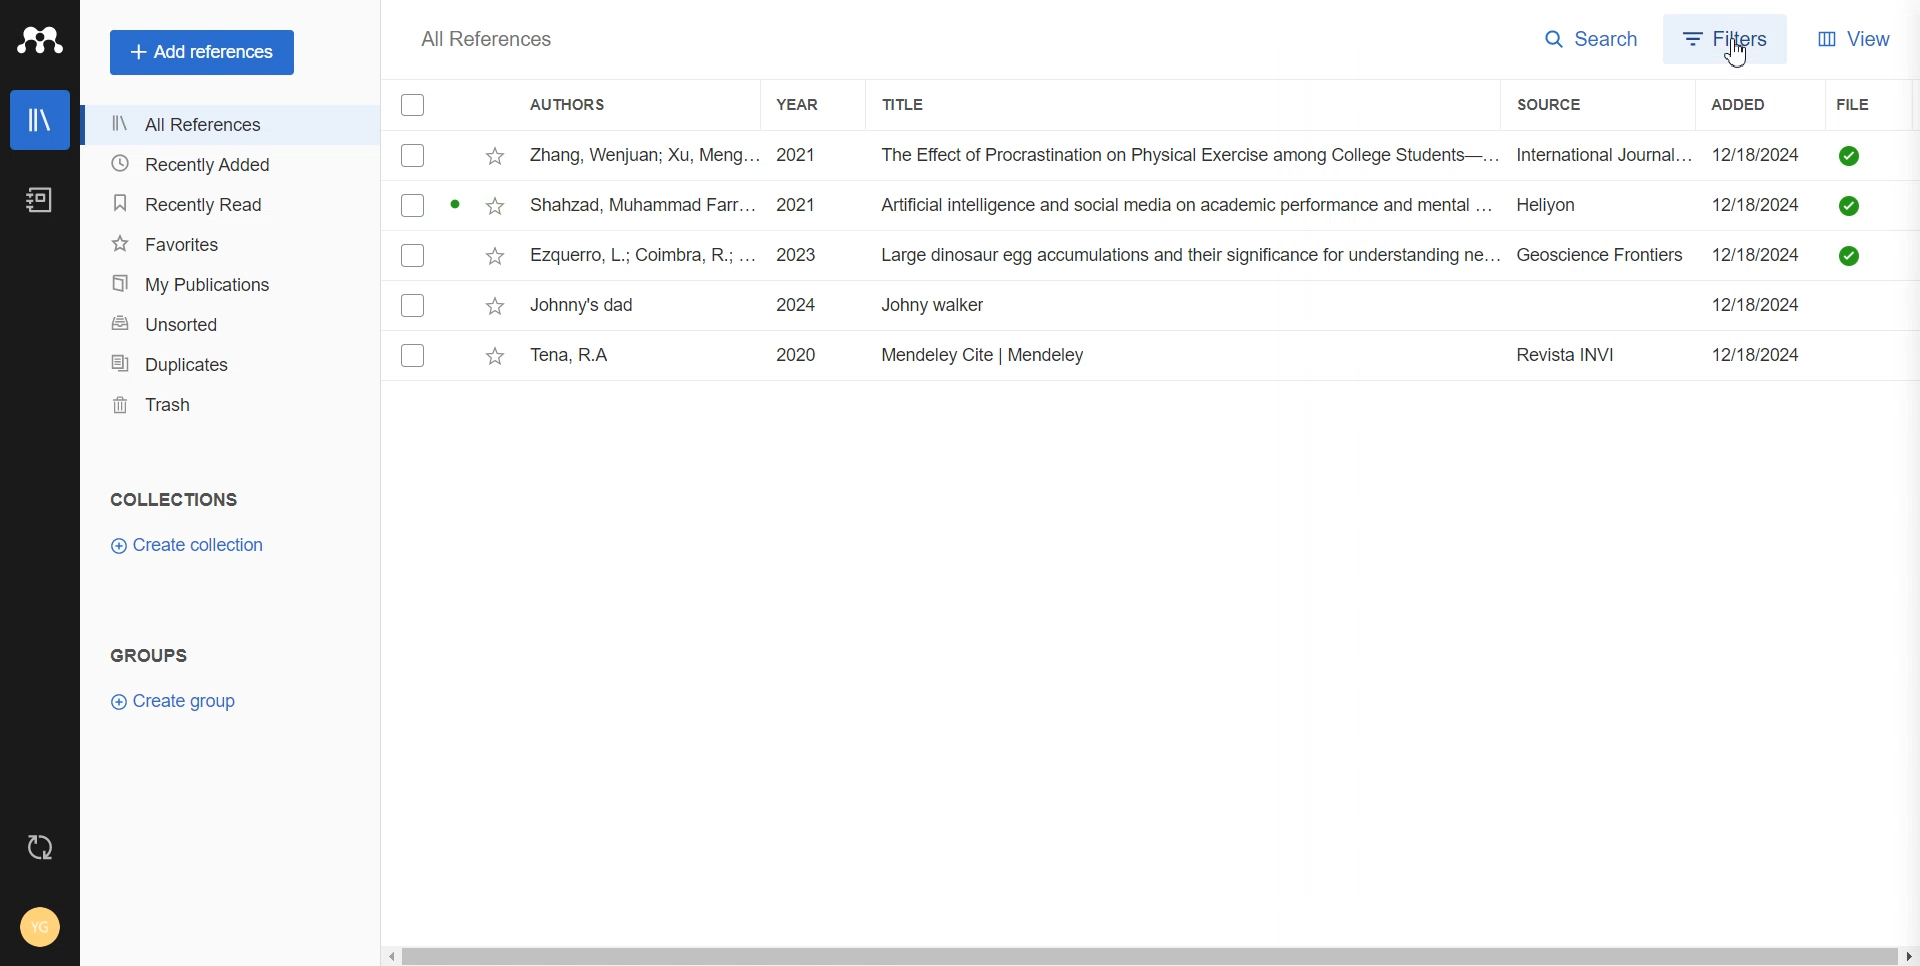 The image size is (1920, 966). Describe the element at coordinates (225, 241) in the screenshot. I see `Favorites` at that location.